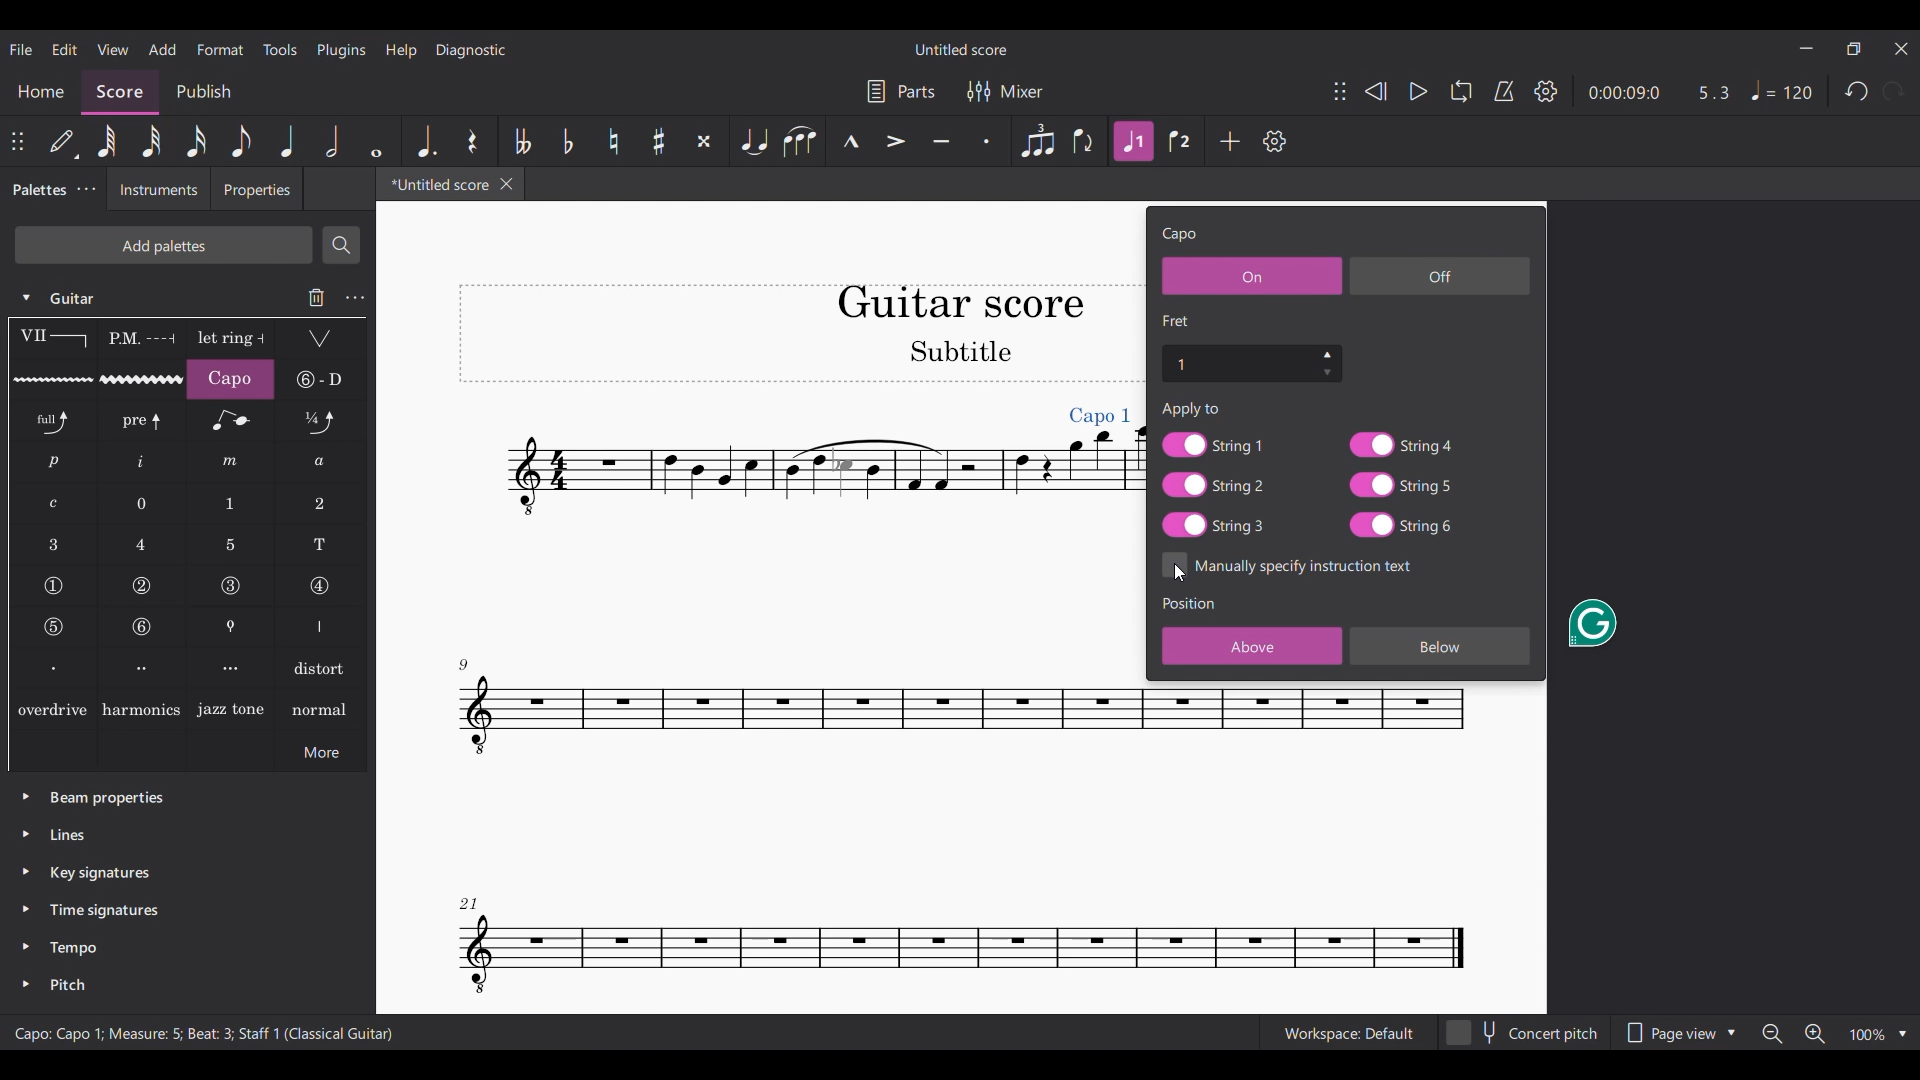 The width and height of the screenshot is (1920, 1080). I want to click on Add palette, so click(163, 245).